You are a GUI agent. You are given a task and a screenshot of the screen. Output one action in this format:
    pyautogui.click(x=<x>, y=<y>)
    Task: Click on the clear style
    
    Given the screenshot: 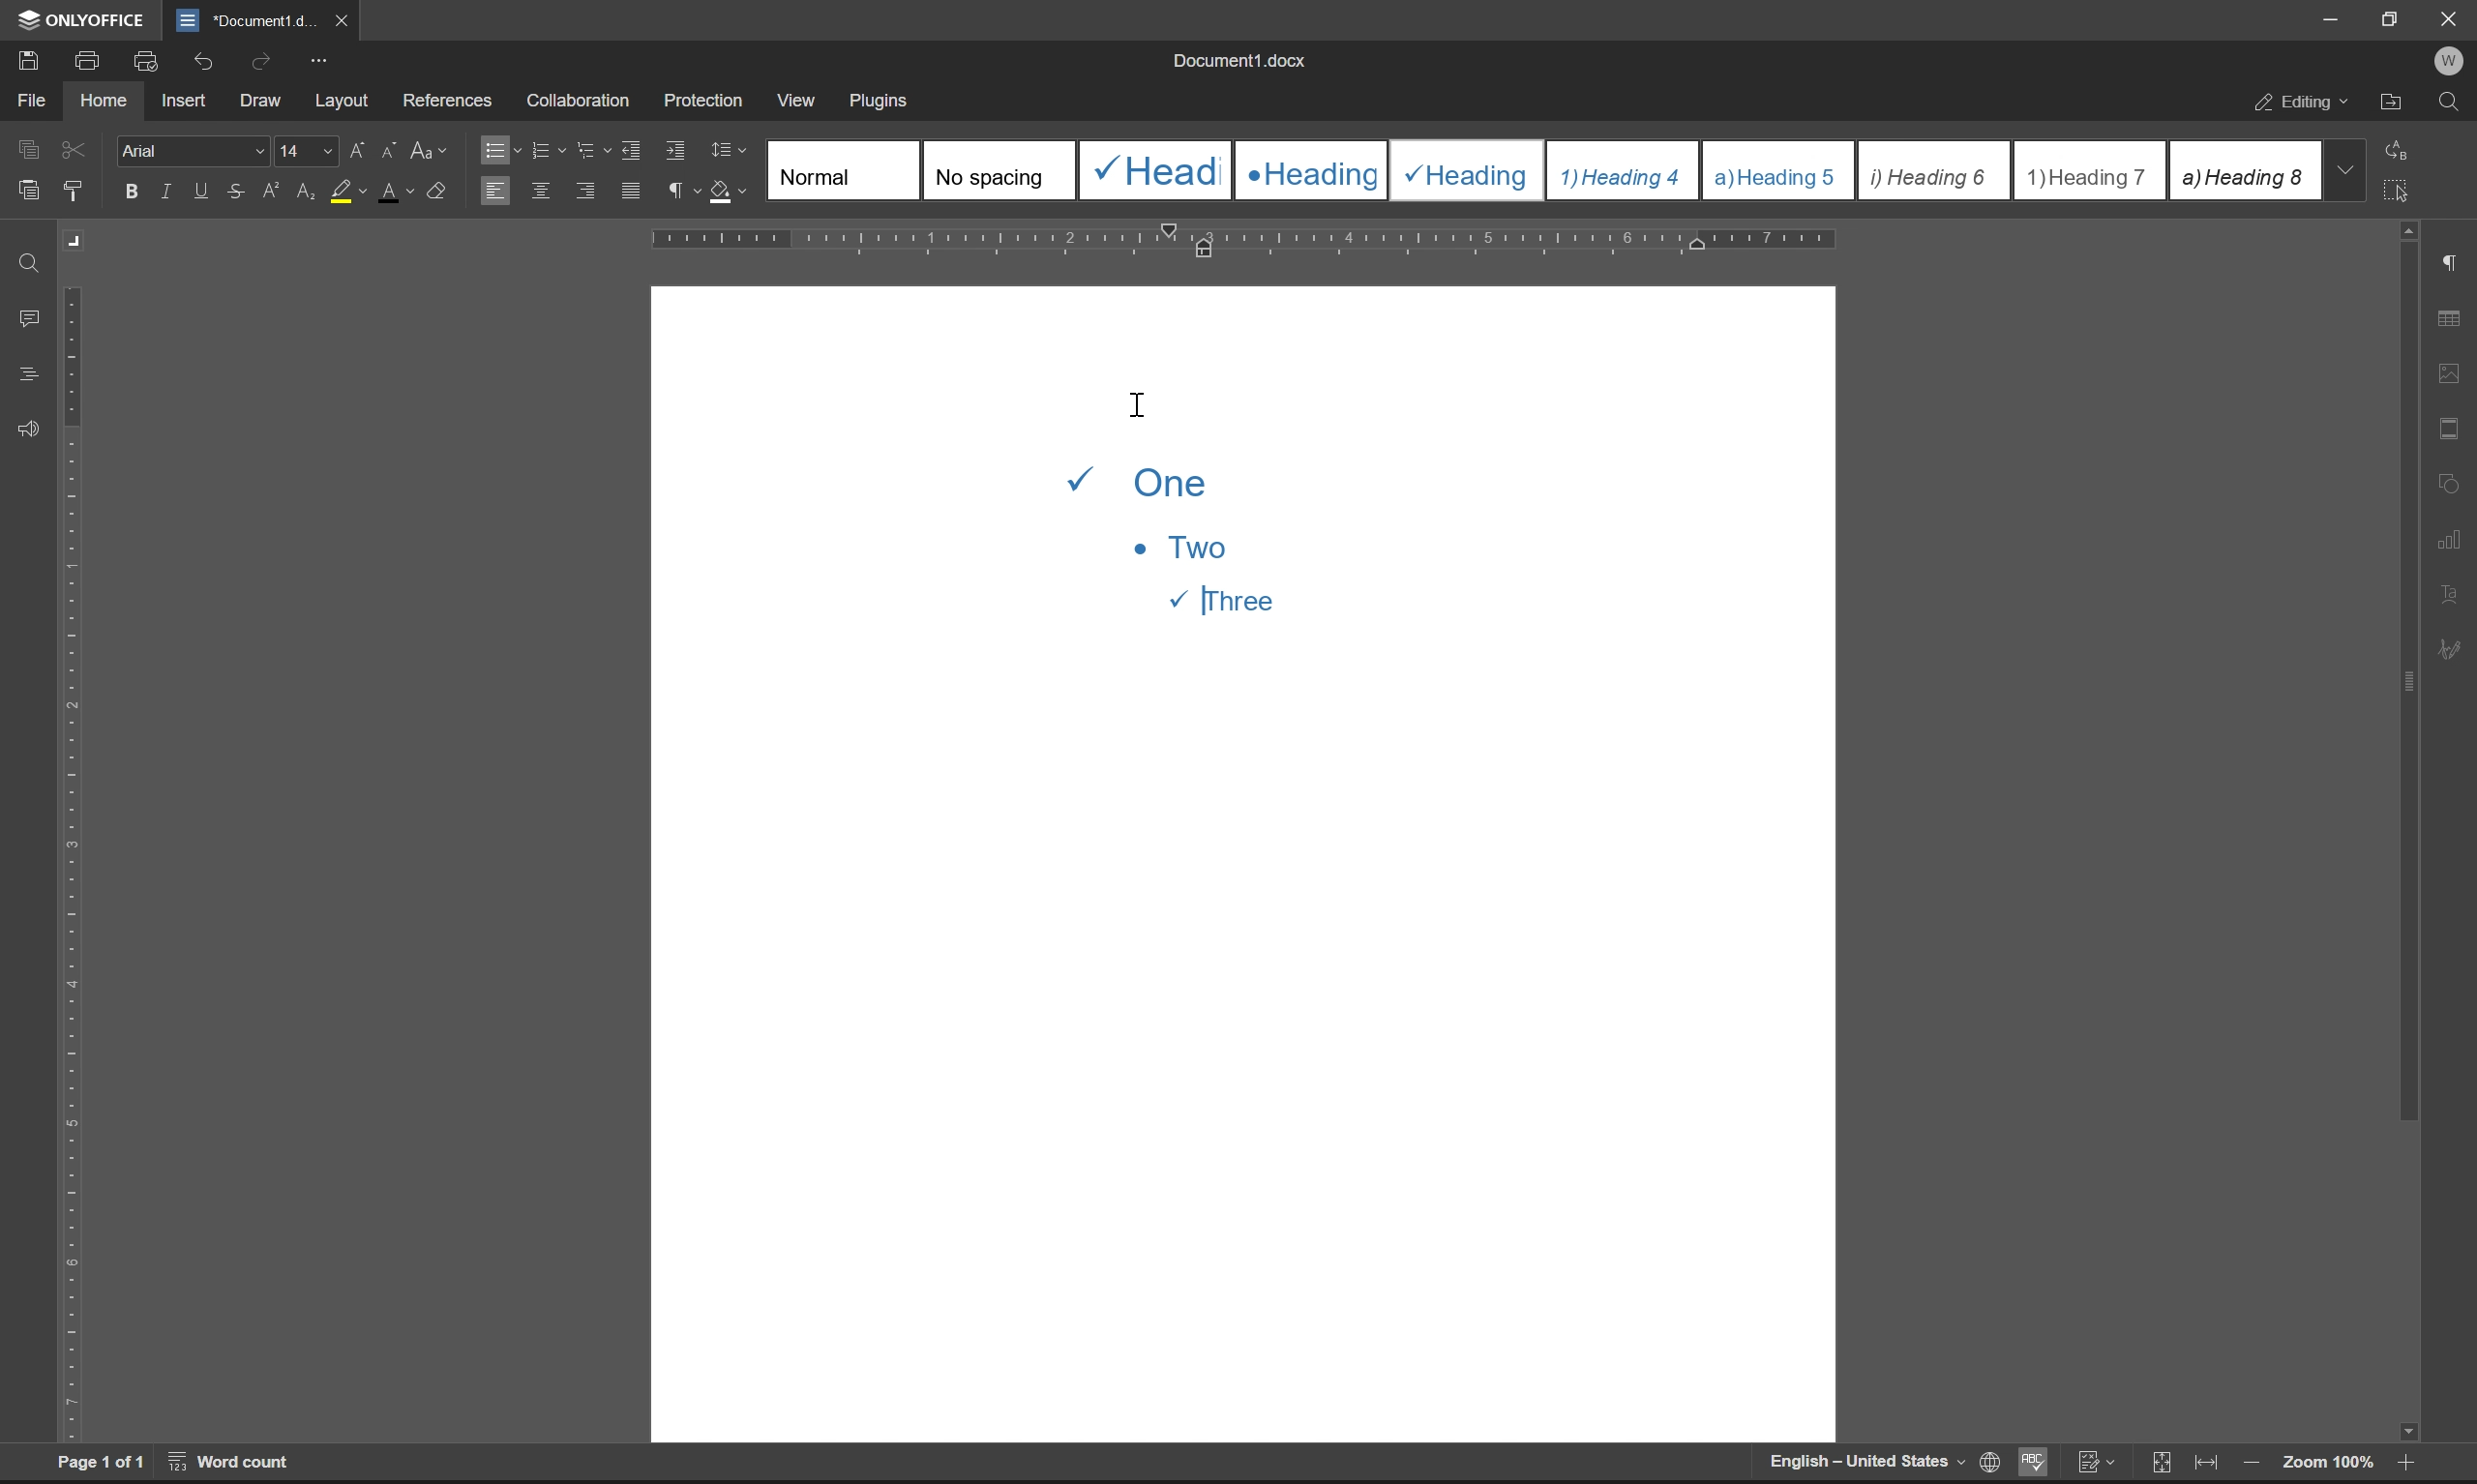 What is the action you would take?
    pyautogui.click(x=438, y=188)
    